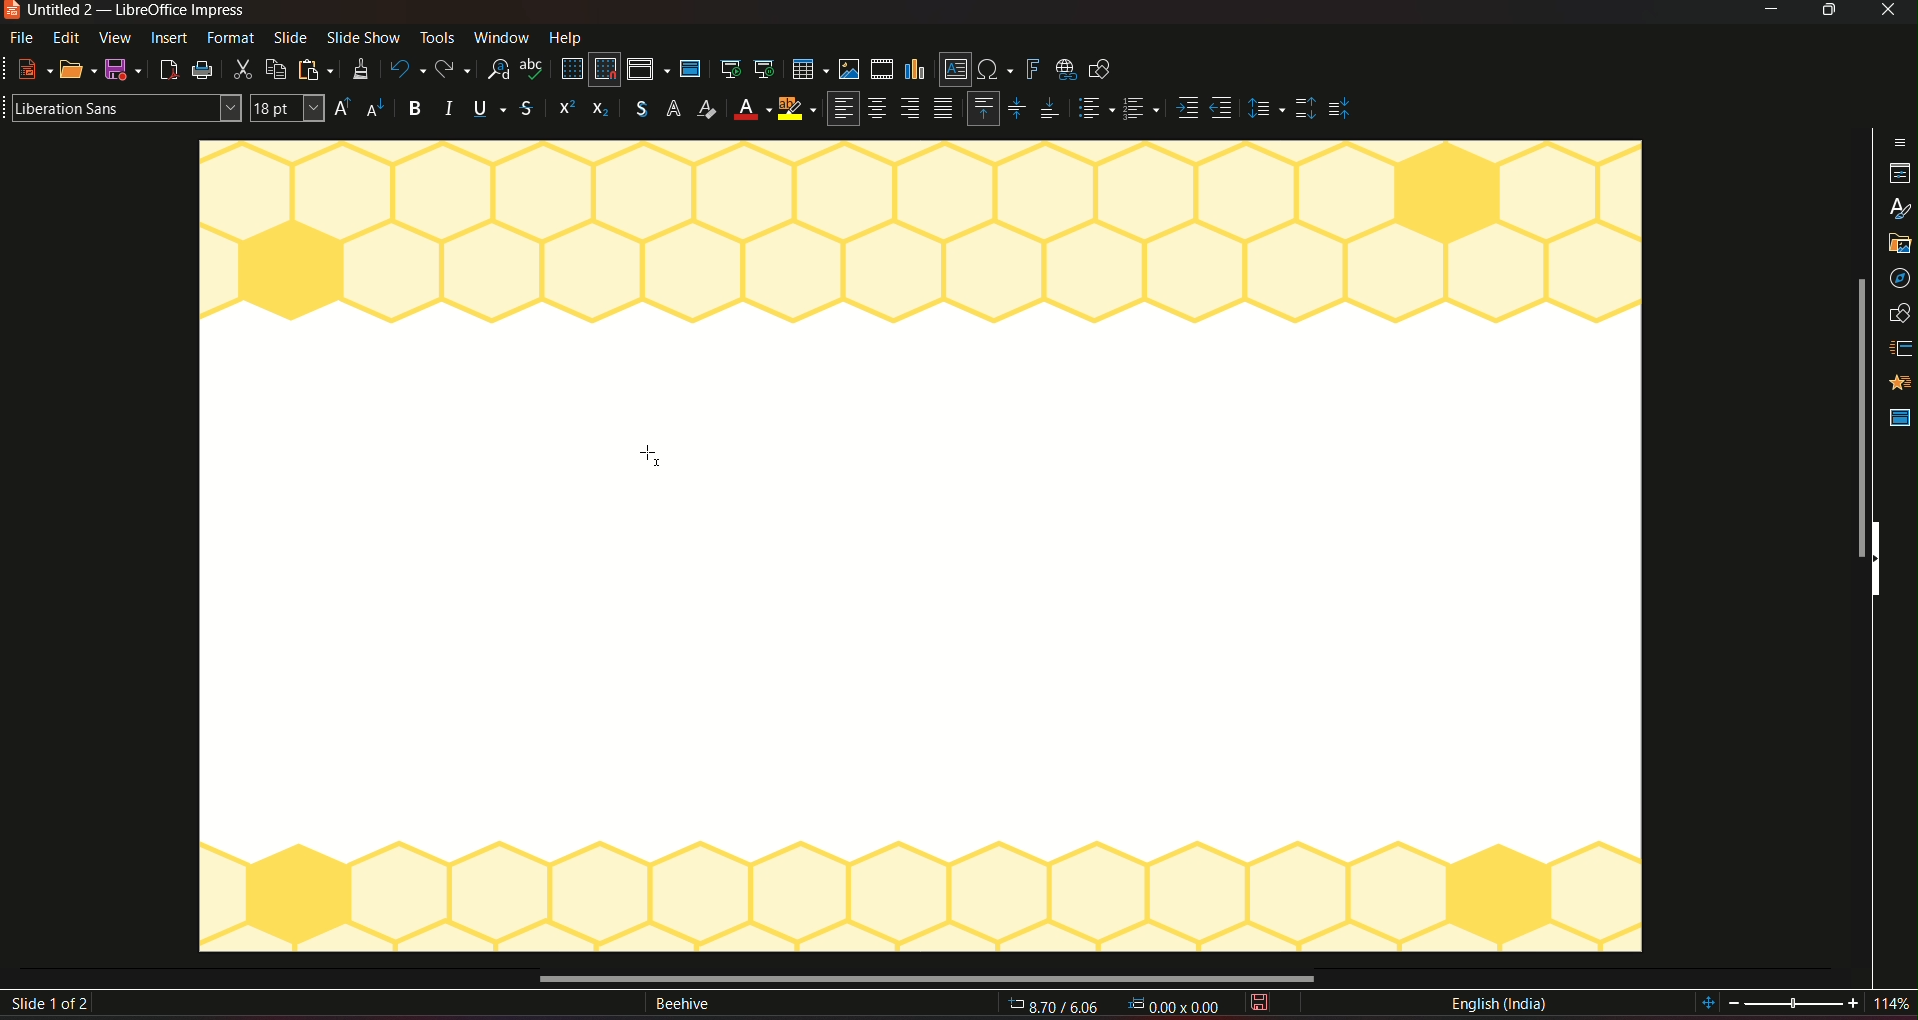  What do you see at coordinates (1882, 559) in the screenshot?
I see `hide sidebar` at bounding box center [1882, 559].